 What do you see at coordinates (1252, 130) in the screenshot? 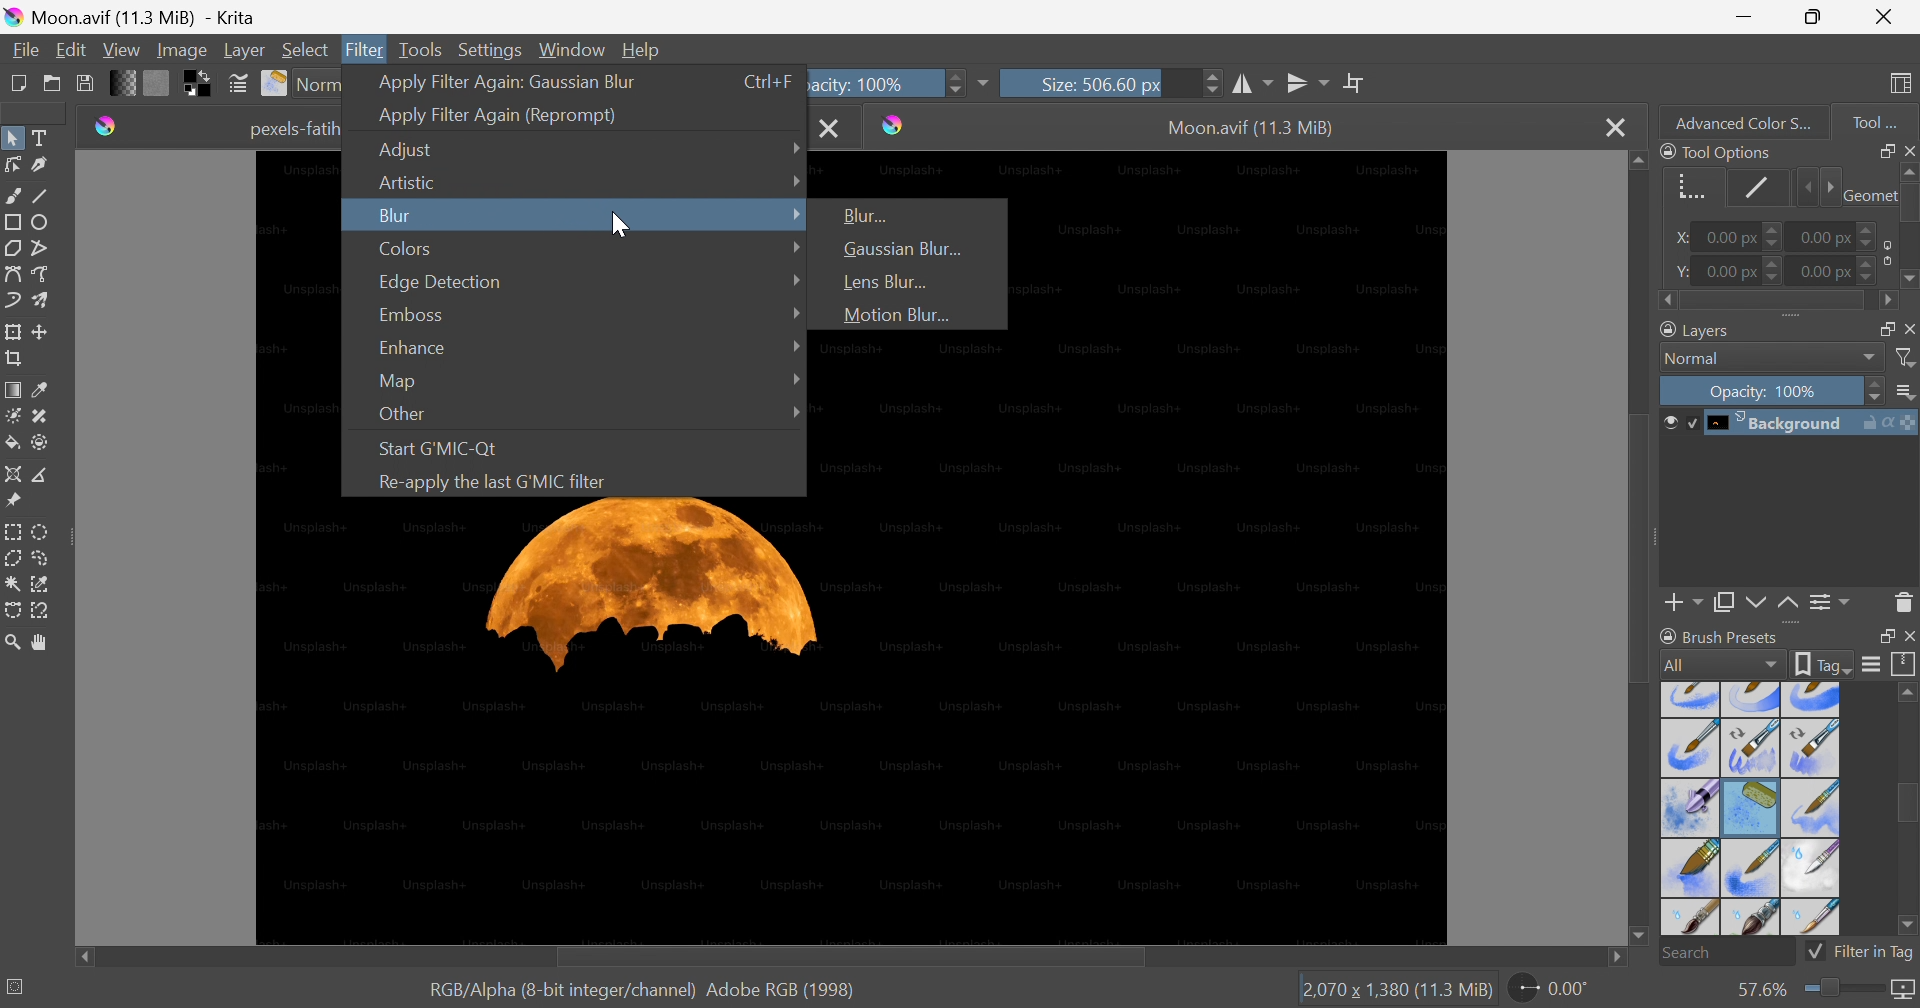
I see `Moon.avif (11.3 MiB)` at bounding box center [1252, 130].